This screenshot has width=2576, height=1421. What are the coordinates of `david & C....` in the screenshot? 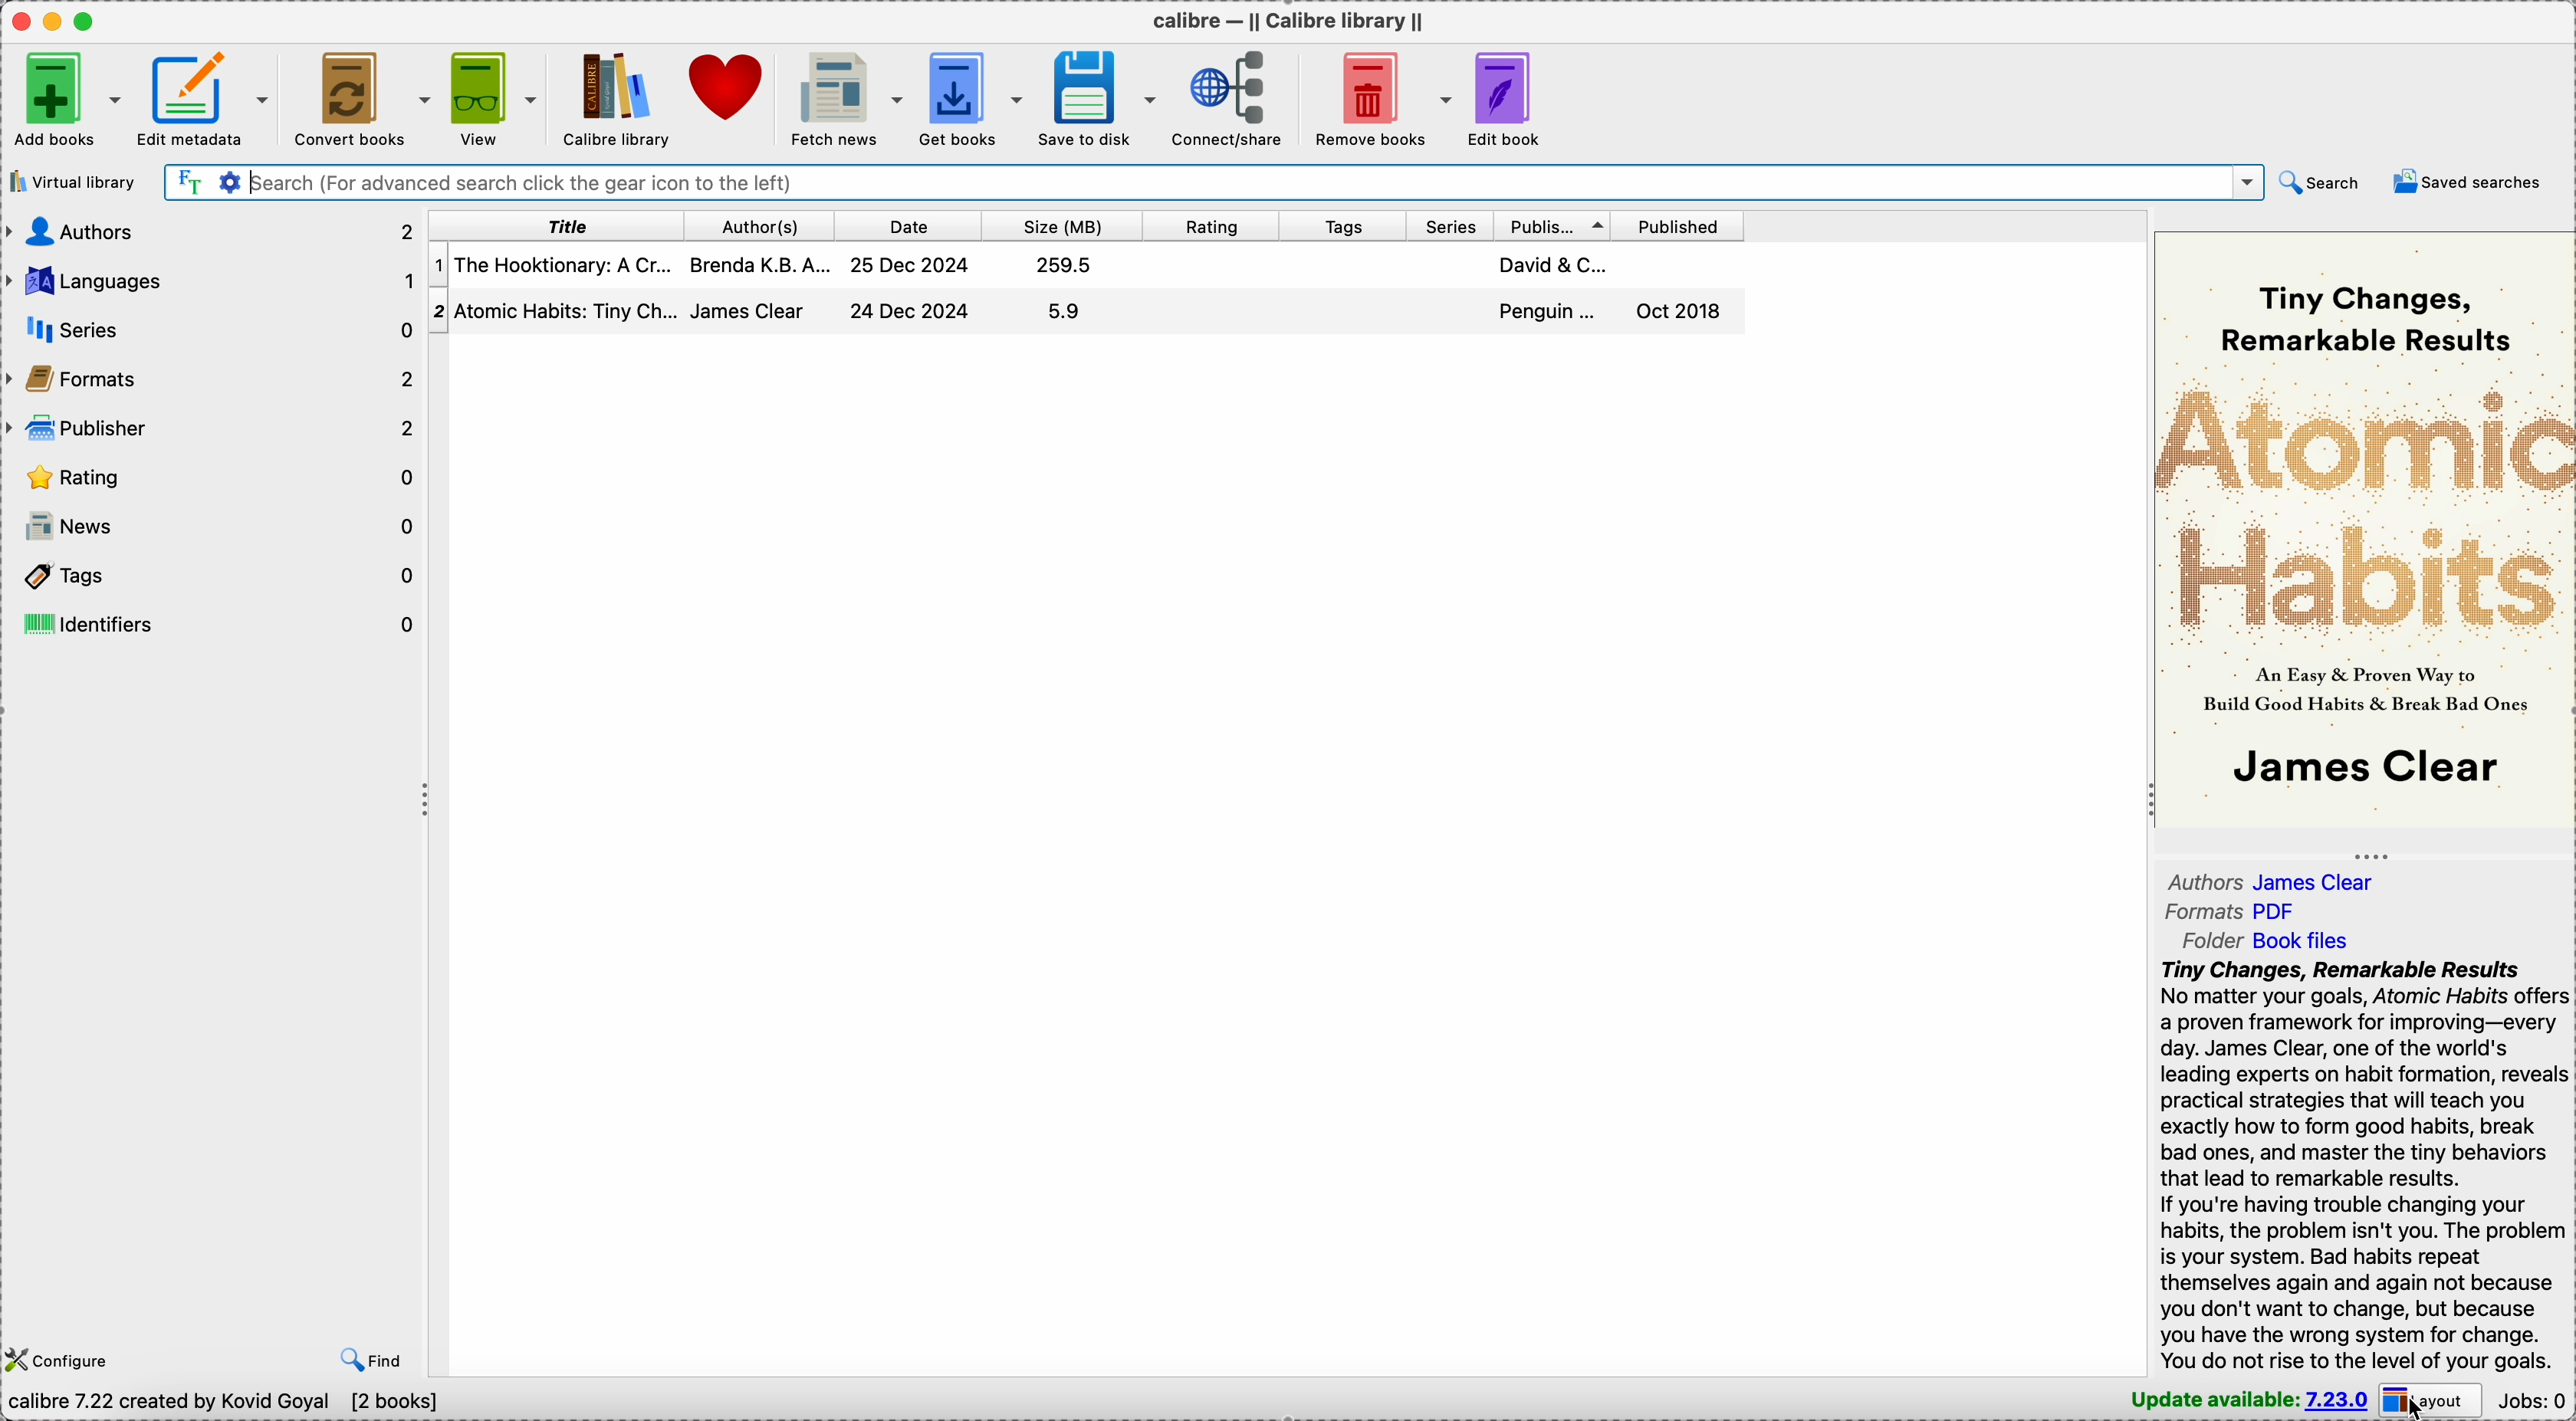 It's located at (1553, 264).